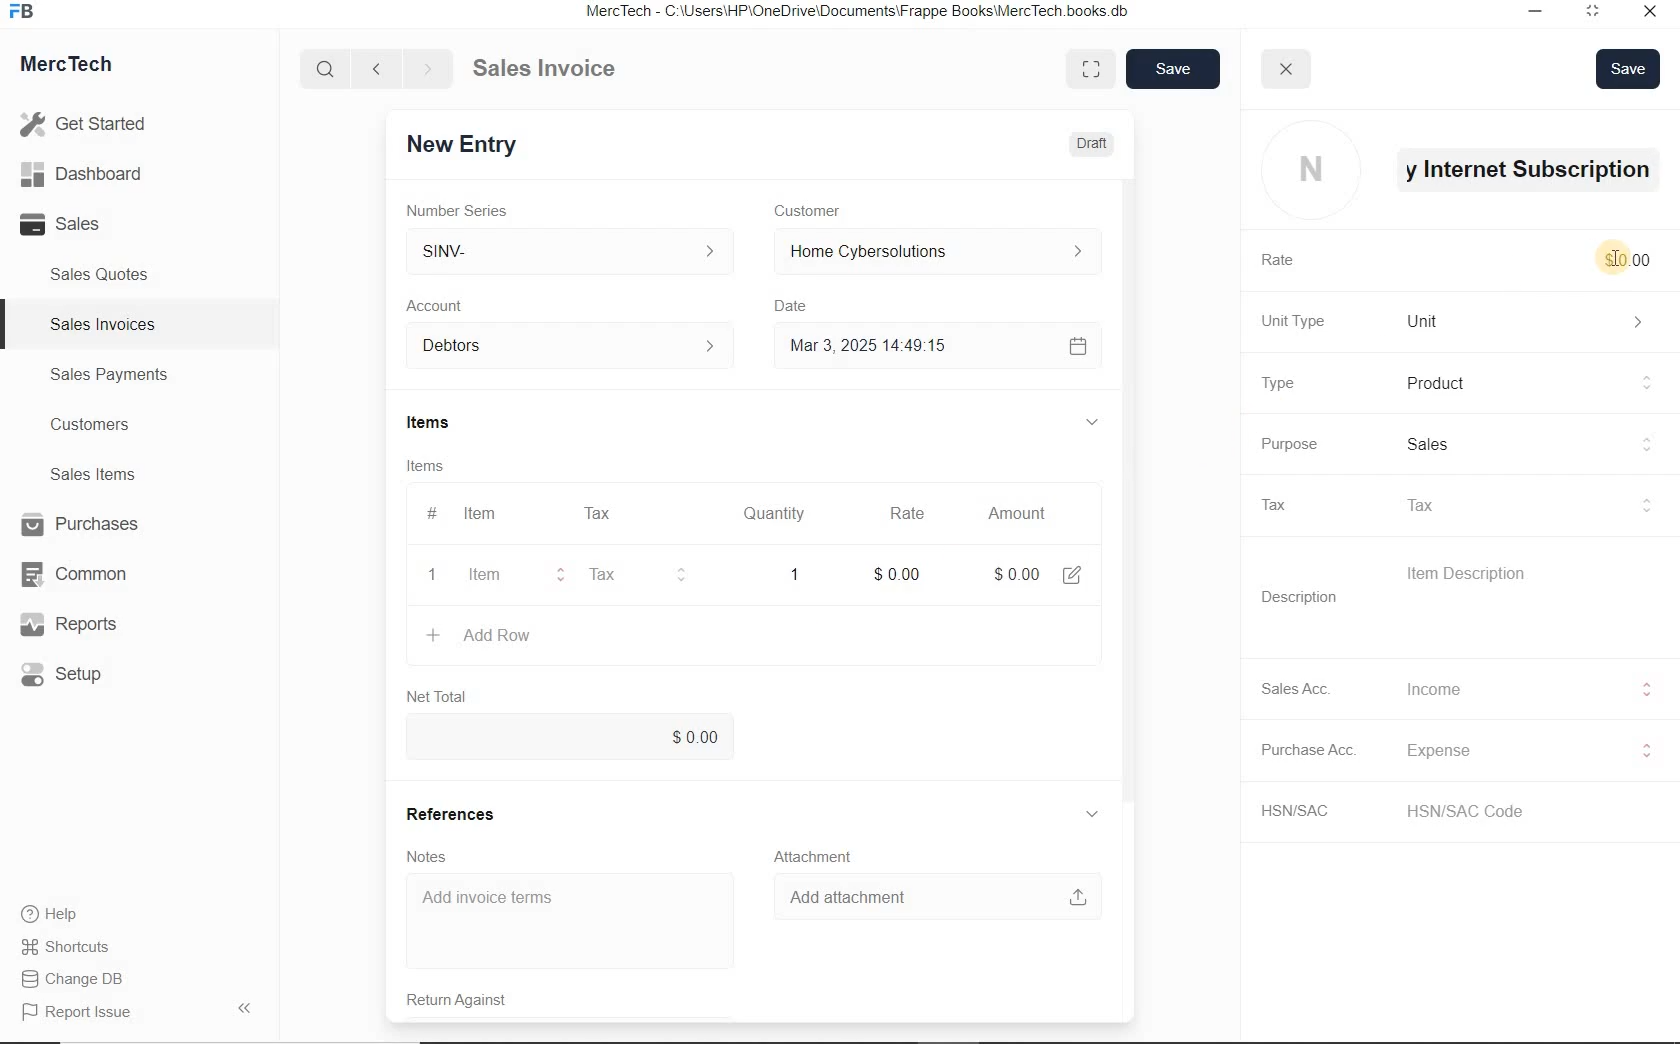 This screenshot has height=1044, width=1680. Describe the element at coordinates (1648, 14) in the screenshot. I see `Close` at that location.